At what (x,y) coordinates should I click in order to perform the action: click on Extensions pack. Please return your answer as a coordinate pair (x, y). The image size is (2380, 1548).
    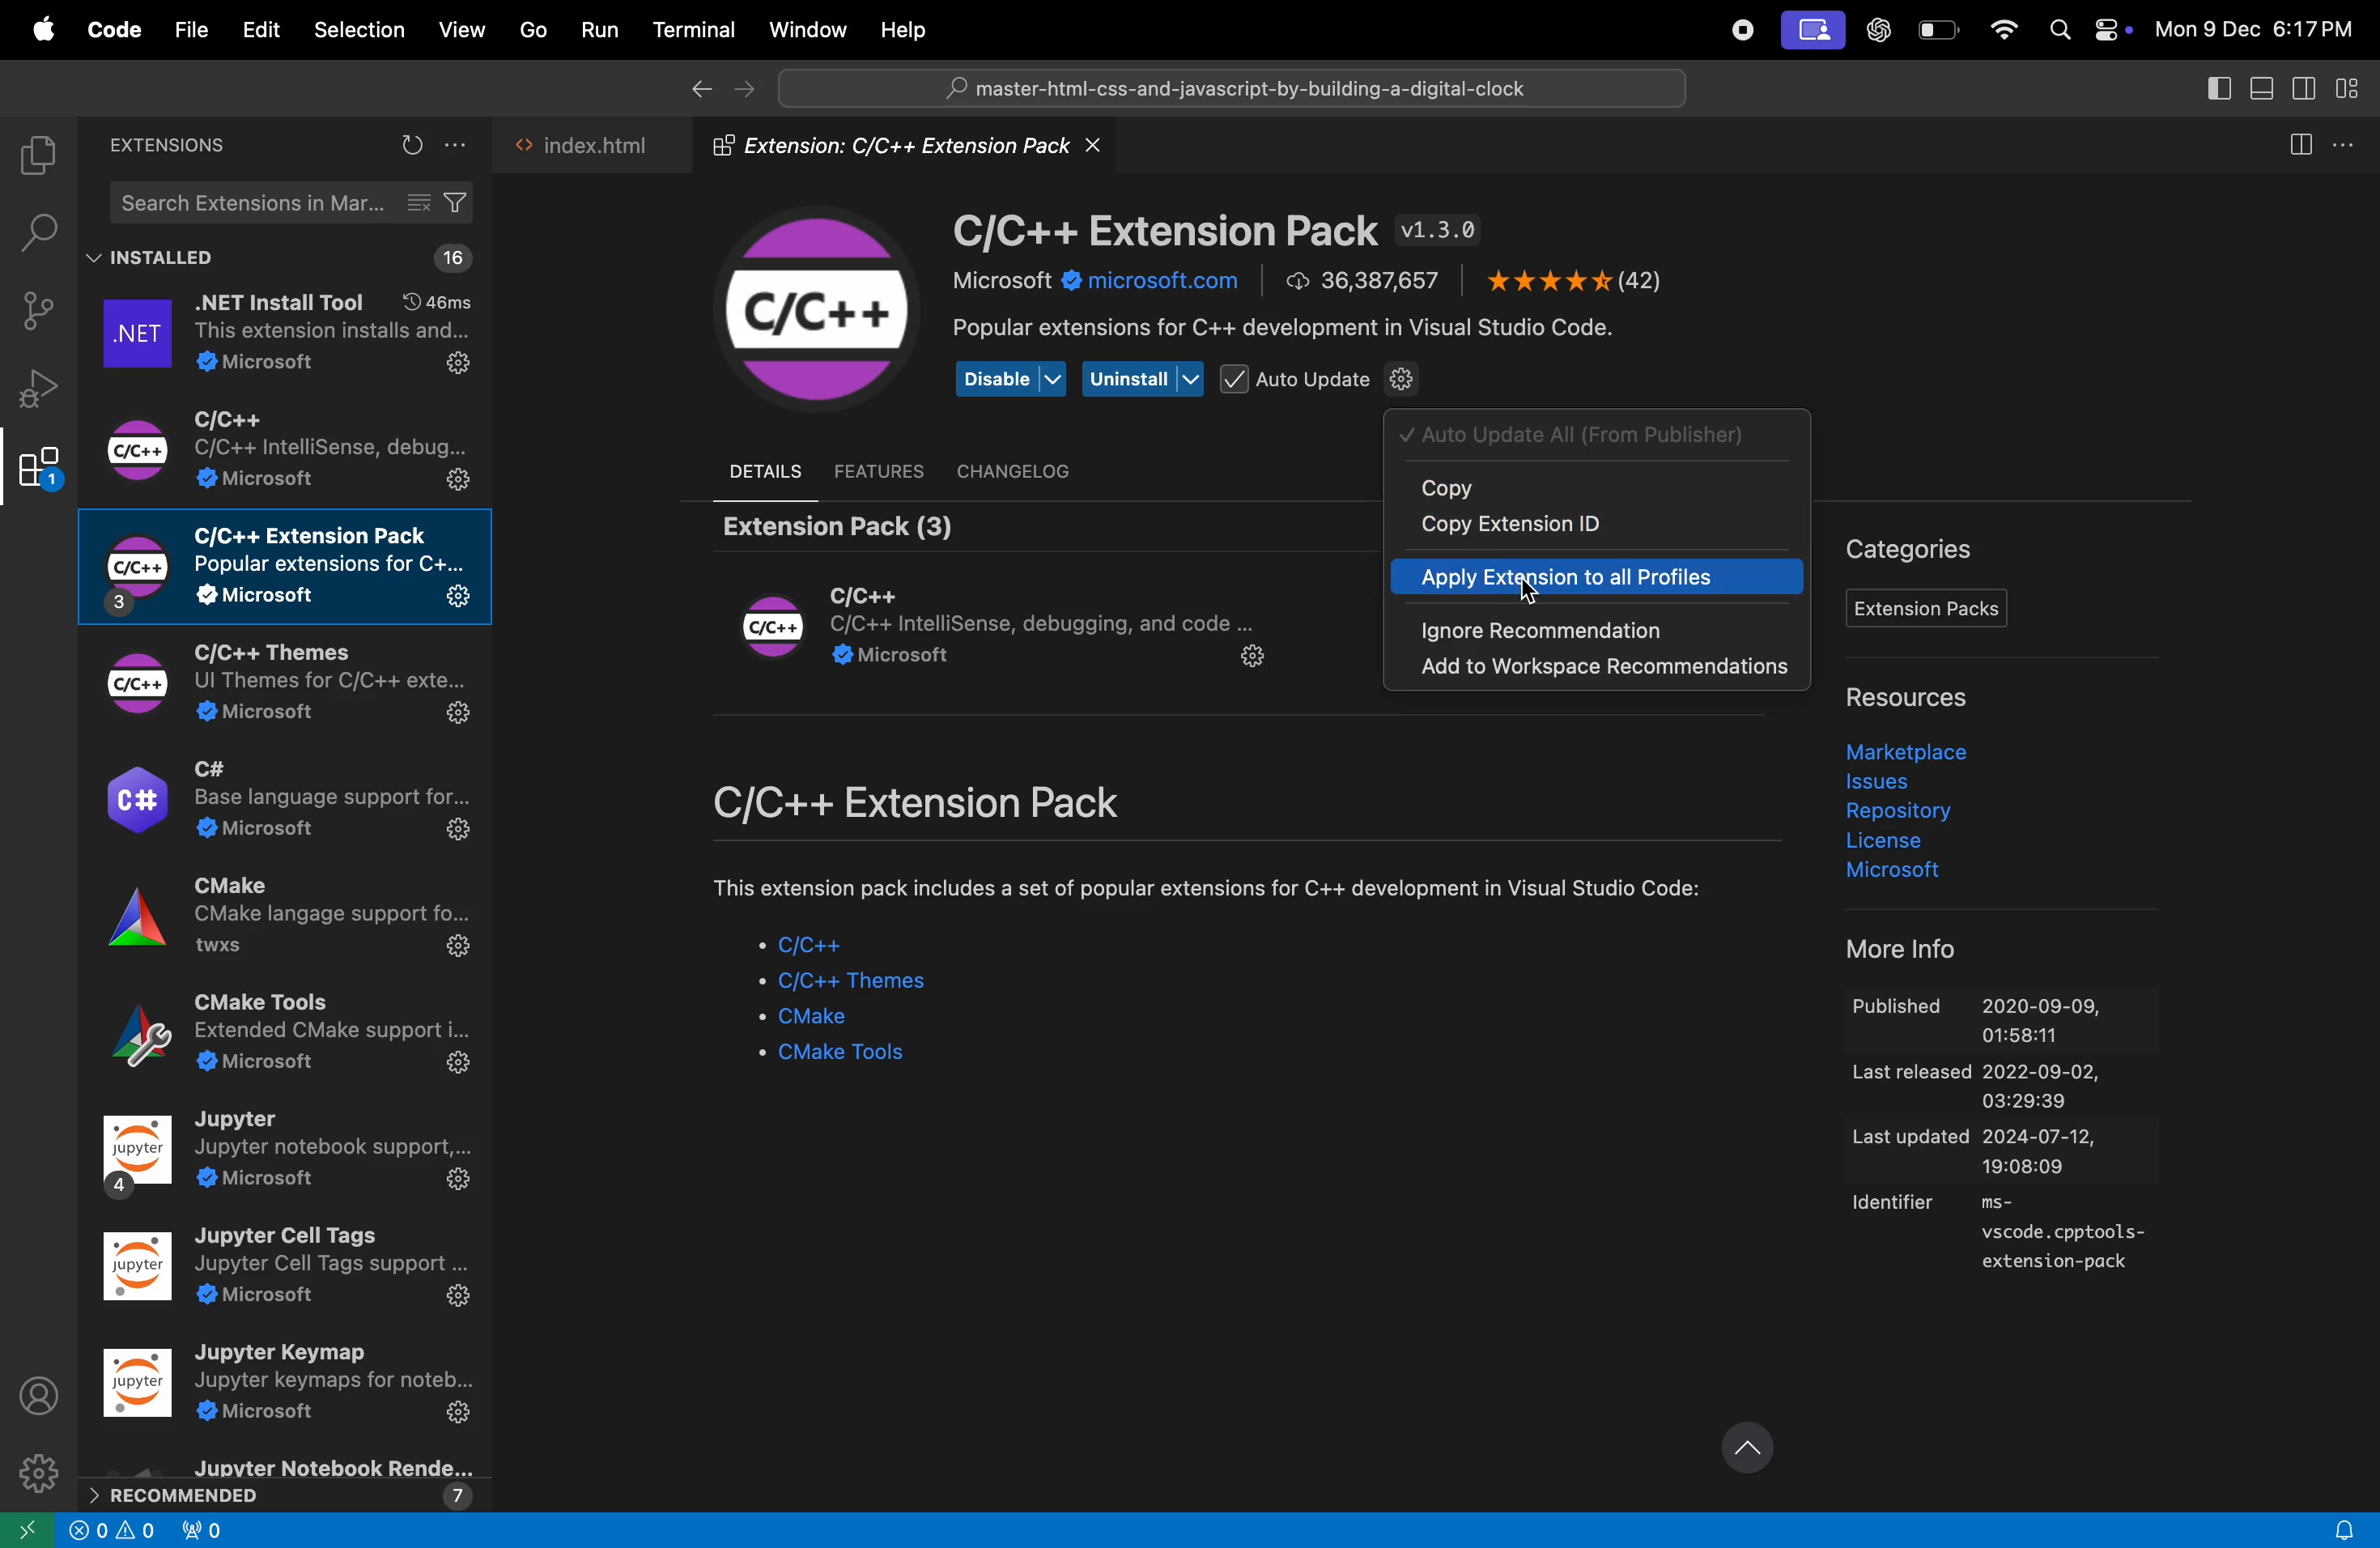
    Looking at the image, I should click on (1927, 609).